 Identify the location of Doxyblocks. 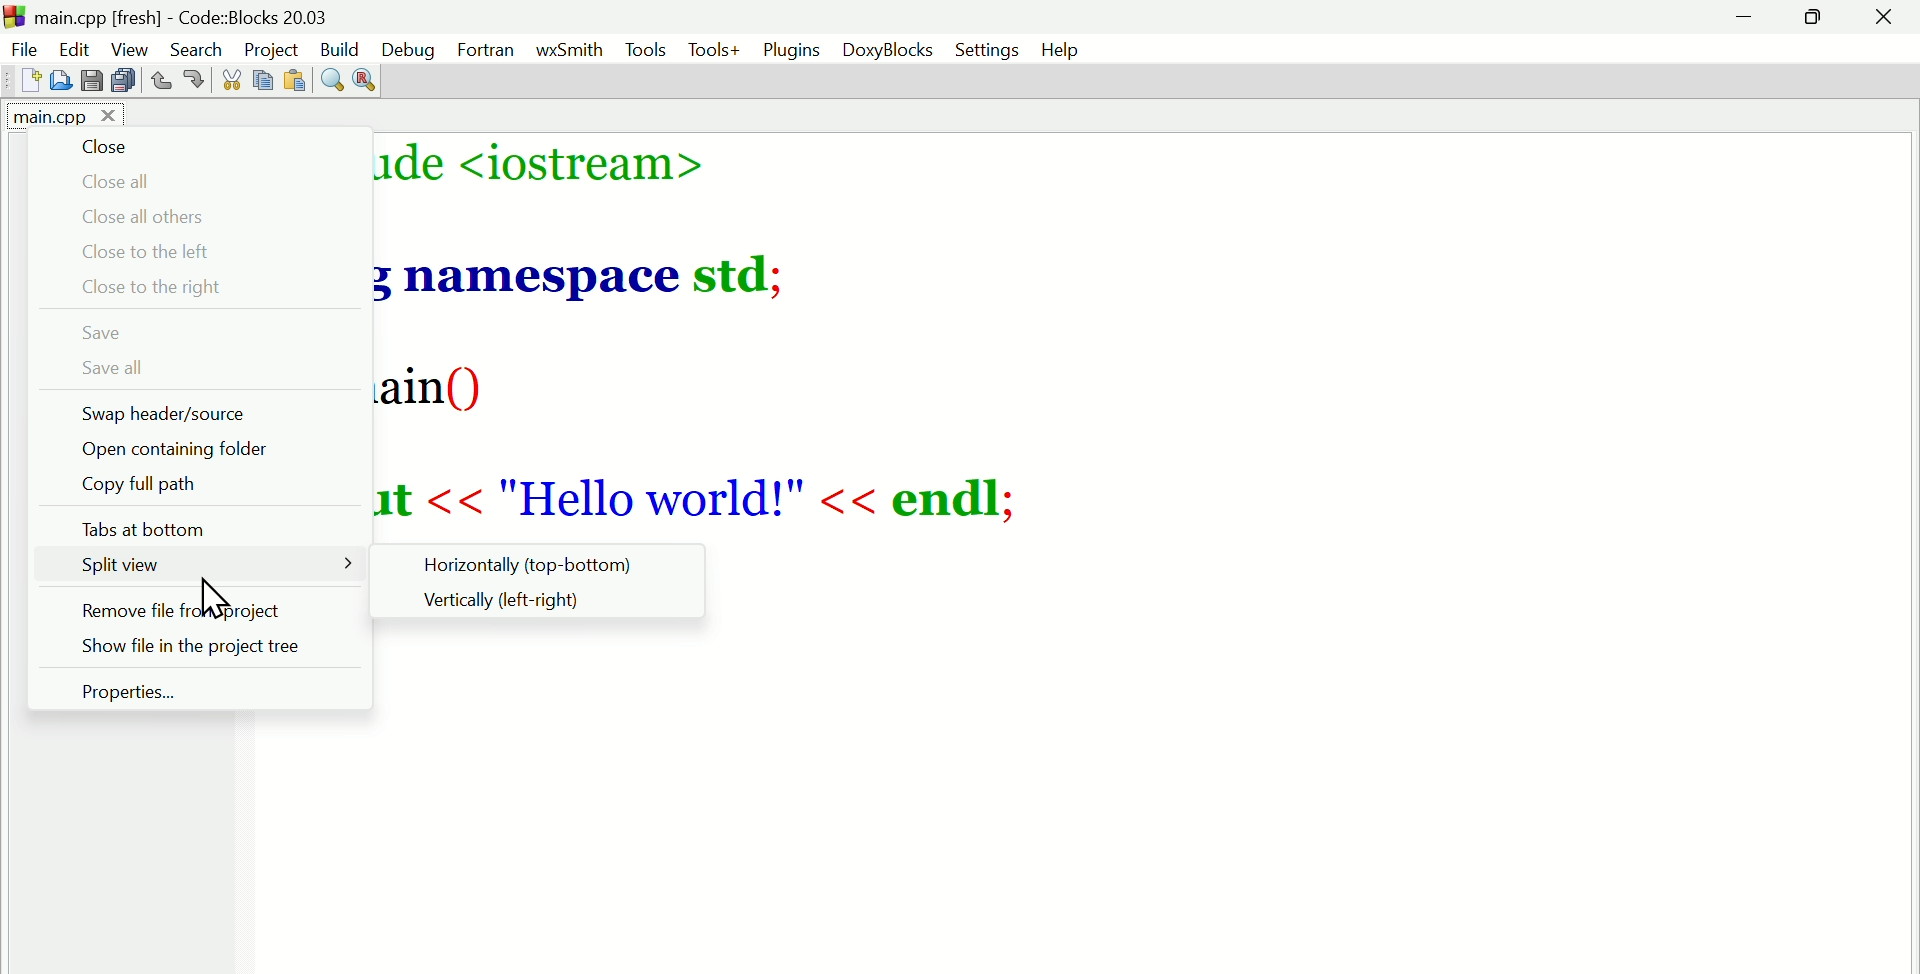
(887, 51).